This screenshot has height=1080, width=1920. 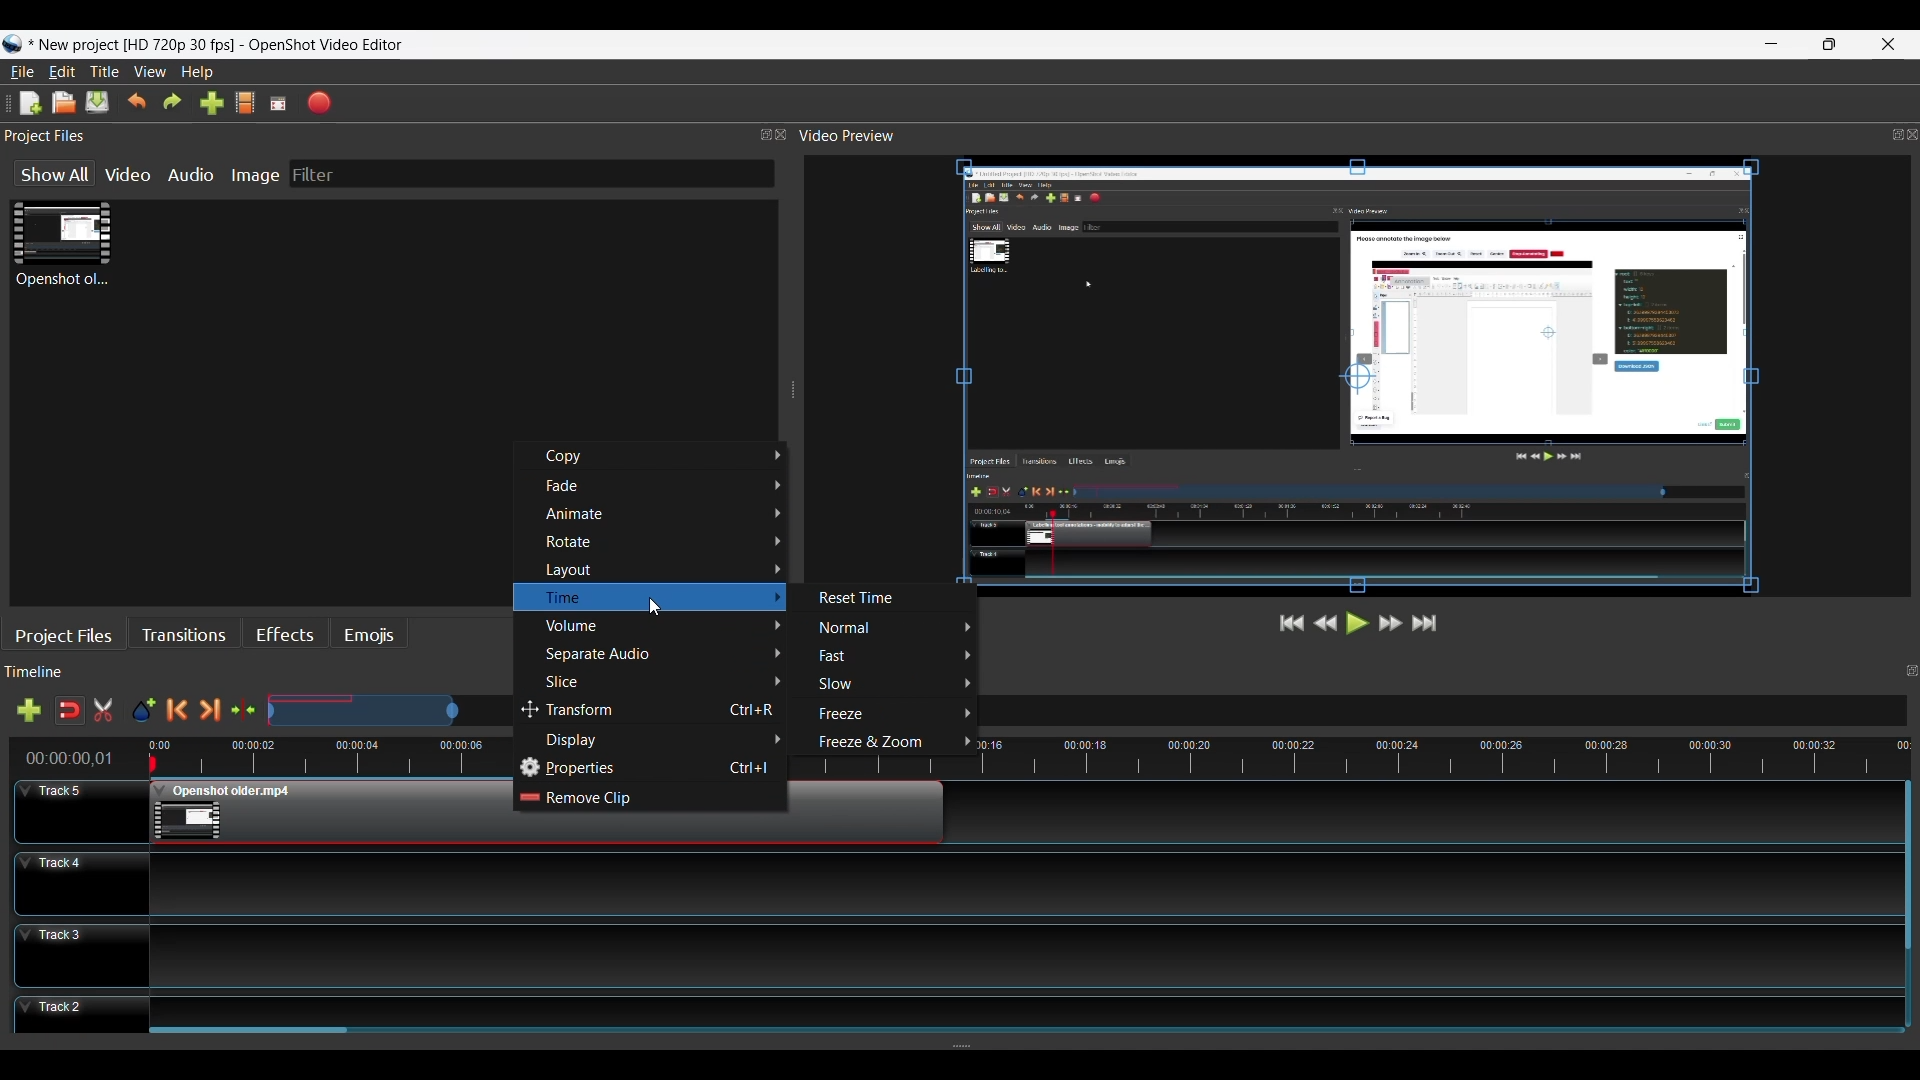 What do you see at coordinates (1361, 380) in the screenshot?
I see `Preview Window` at bounding box center [1361, 380].